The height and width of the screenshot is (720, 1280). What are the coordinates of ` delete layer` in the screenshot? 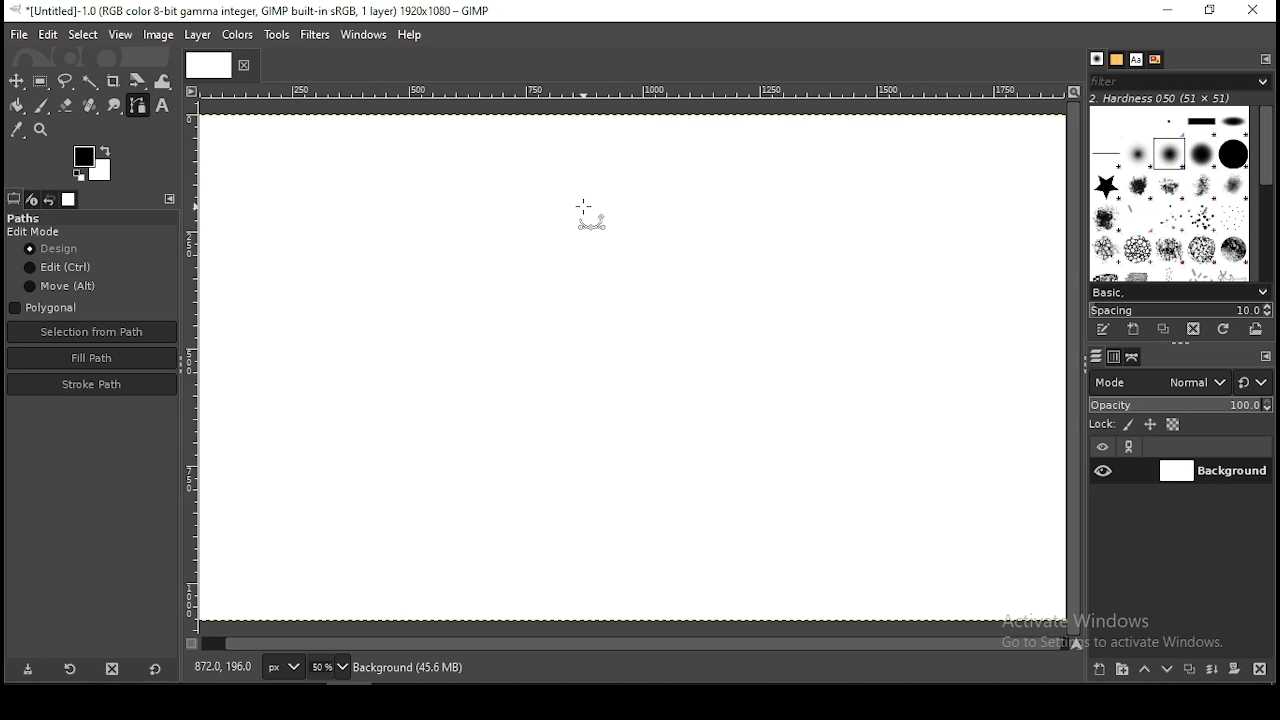 It's located at (1259, 670).